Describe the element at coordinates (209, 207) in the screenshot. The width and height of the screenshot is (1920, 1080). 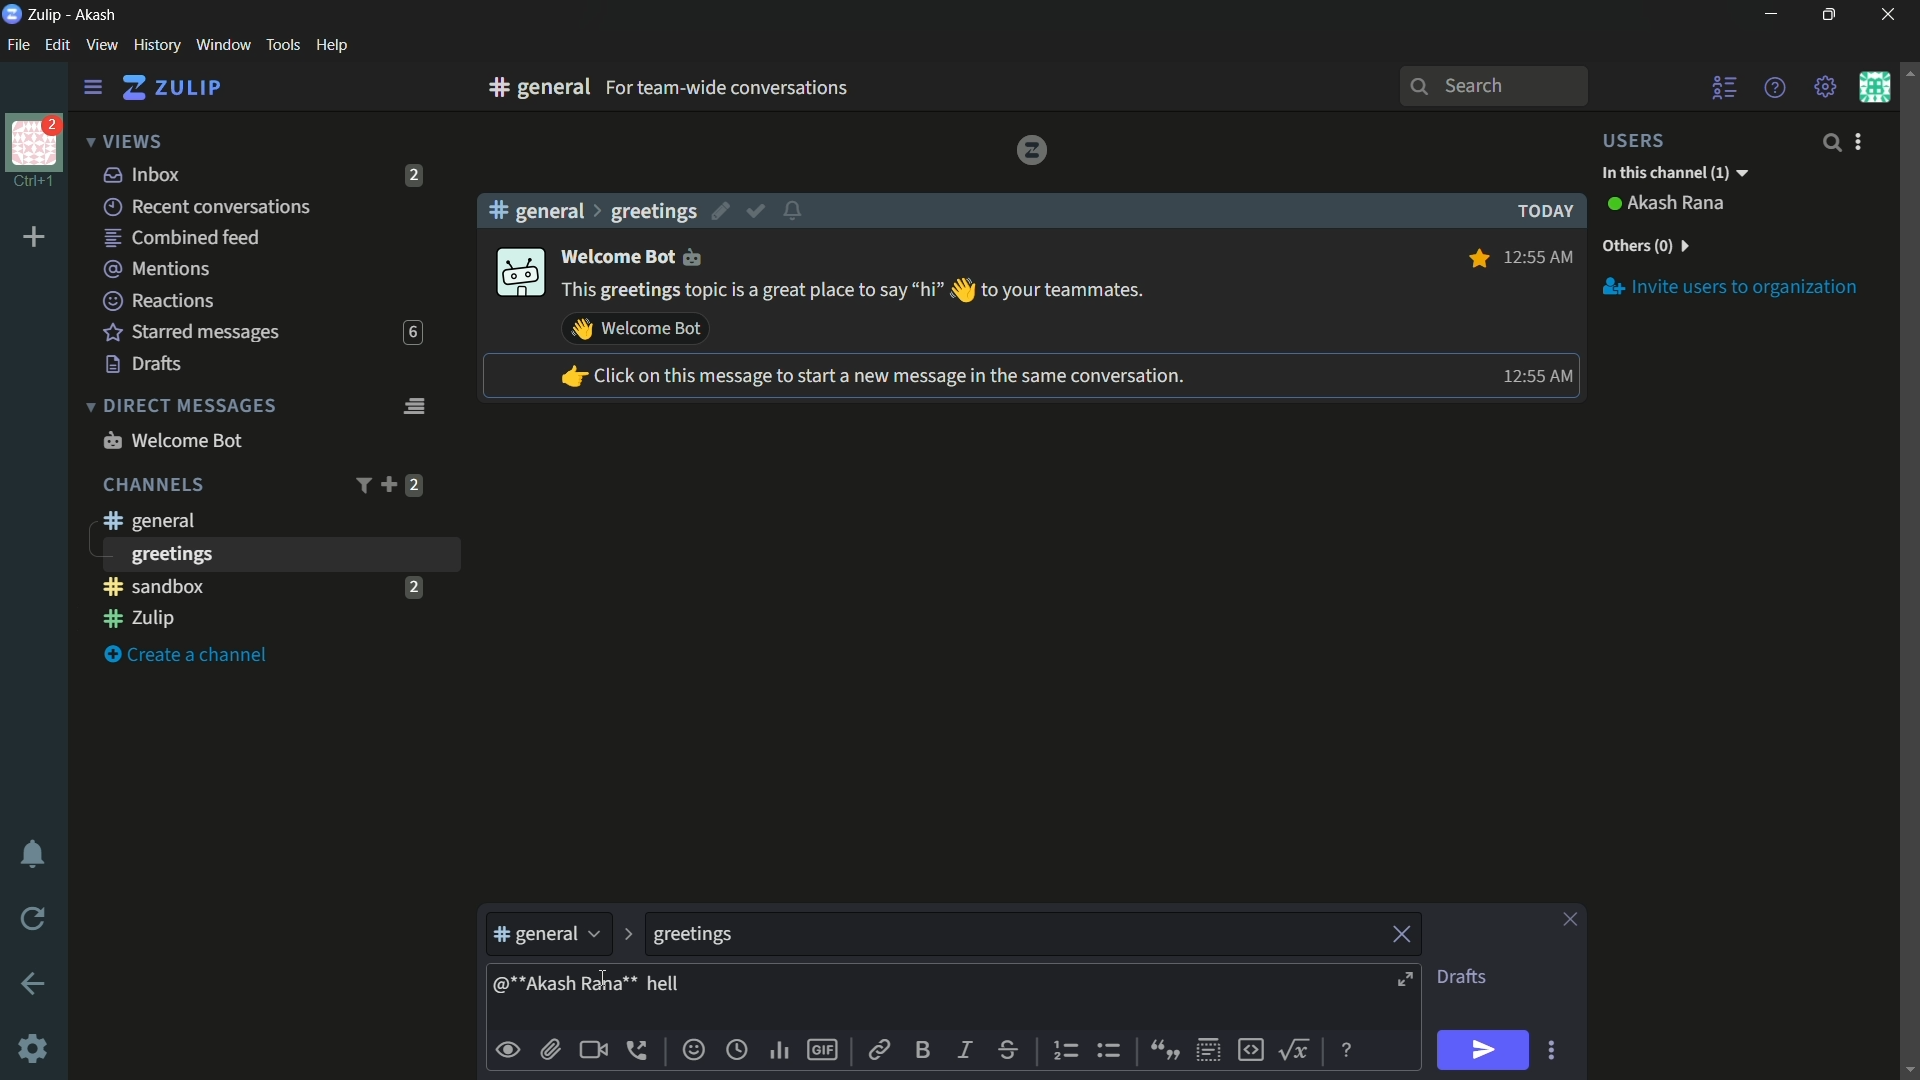
I see `recent conversation` at that location.